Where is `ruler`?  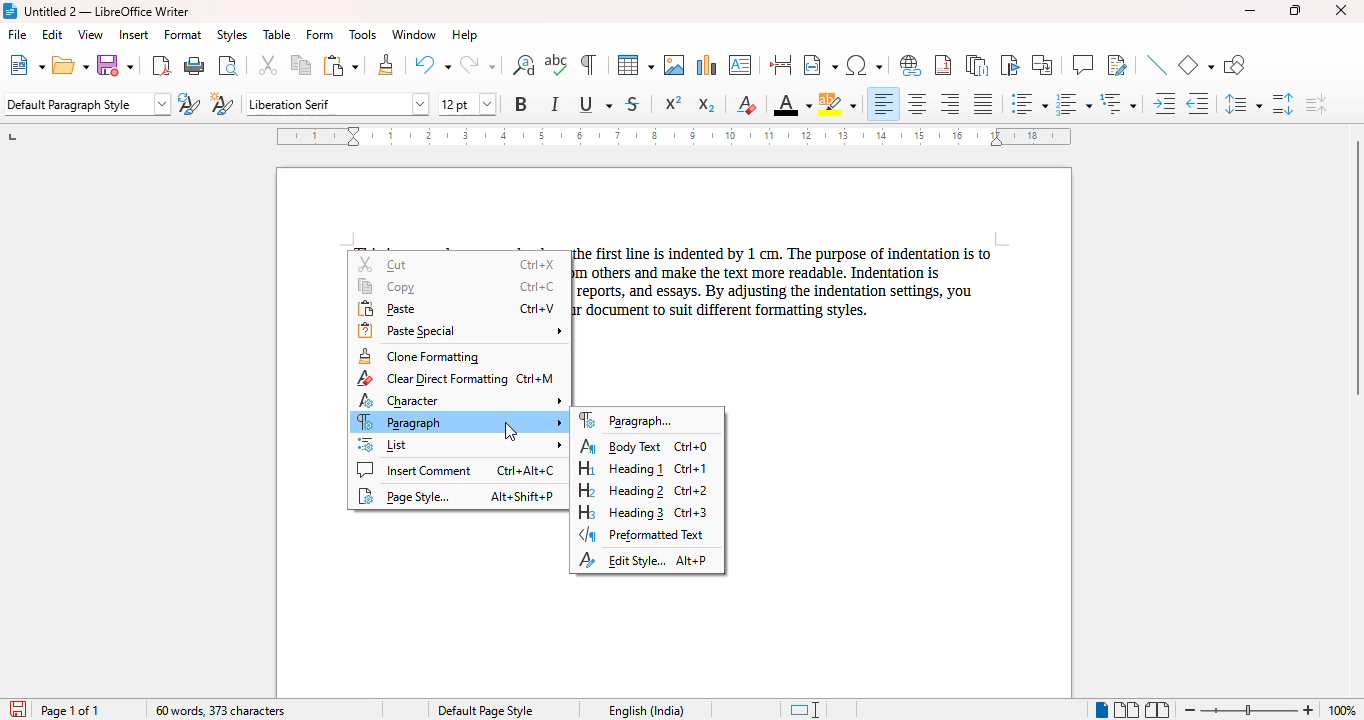
ruler is located at coordinates (673, 136).